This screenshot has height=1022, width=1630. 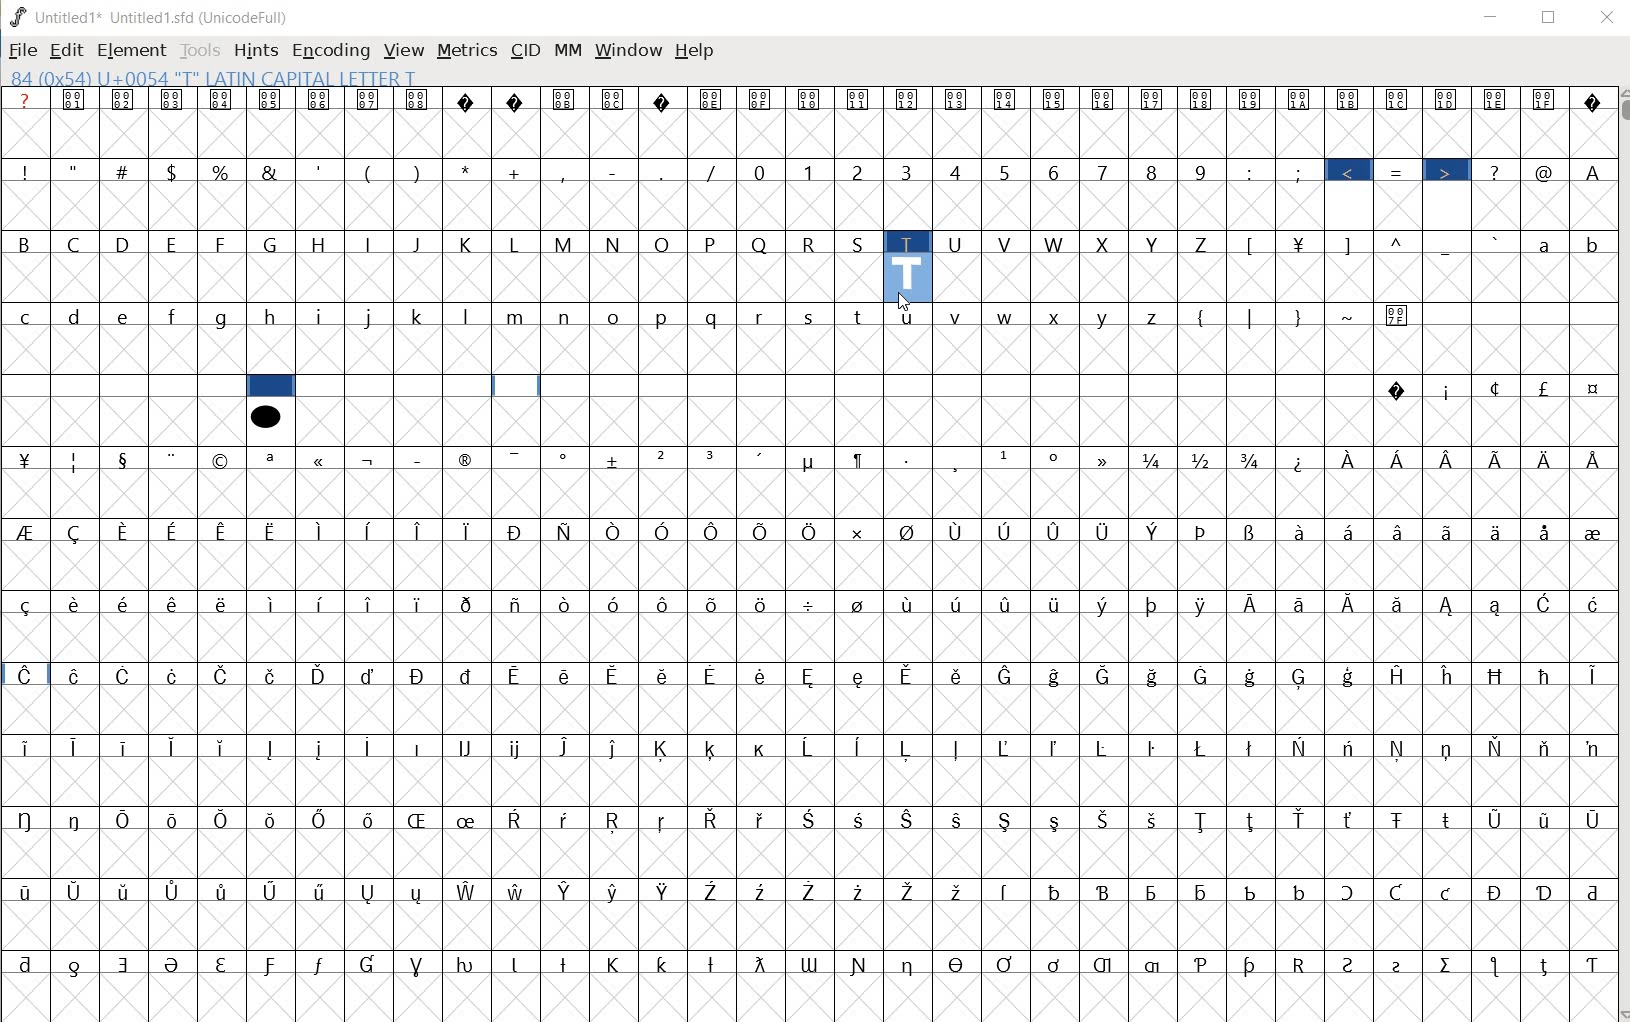 I want to click on Symbol, so click(x=1346, y=893).